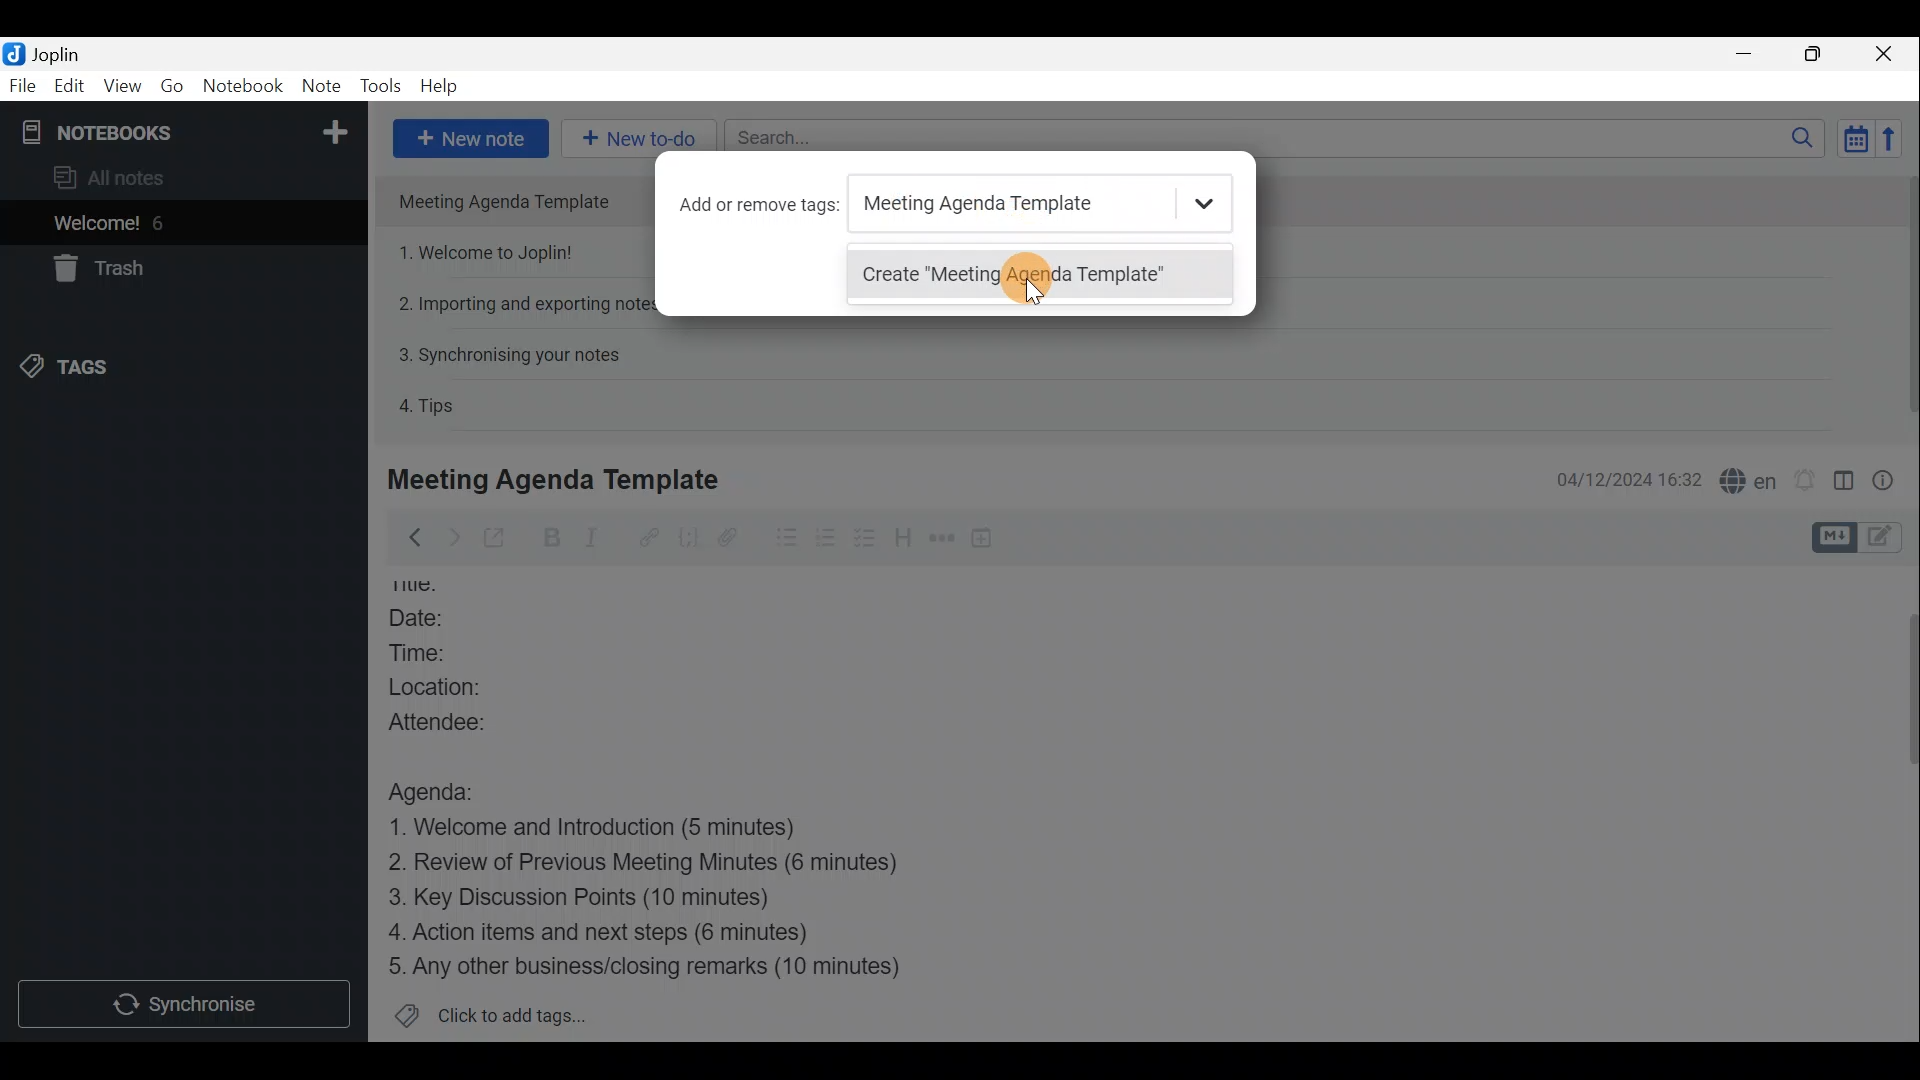 The height and width of the screenshot is (1080, 1920). What do you see at coordinates (428, 586) in the screenshot?
I see `` at bounding box center [428, 586].